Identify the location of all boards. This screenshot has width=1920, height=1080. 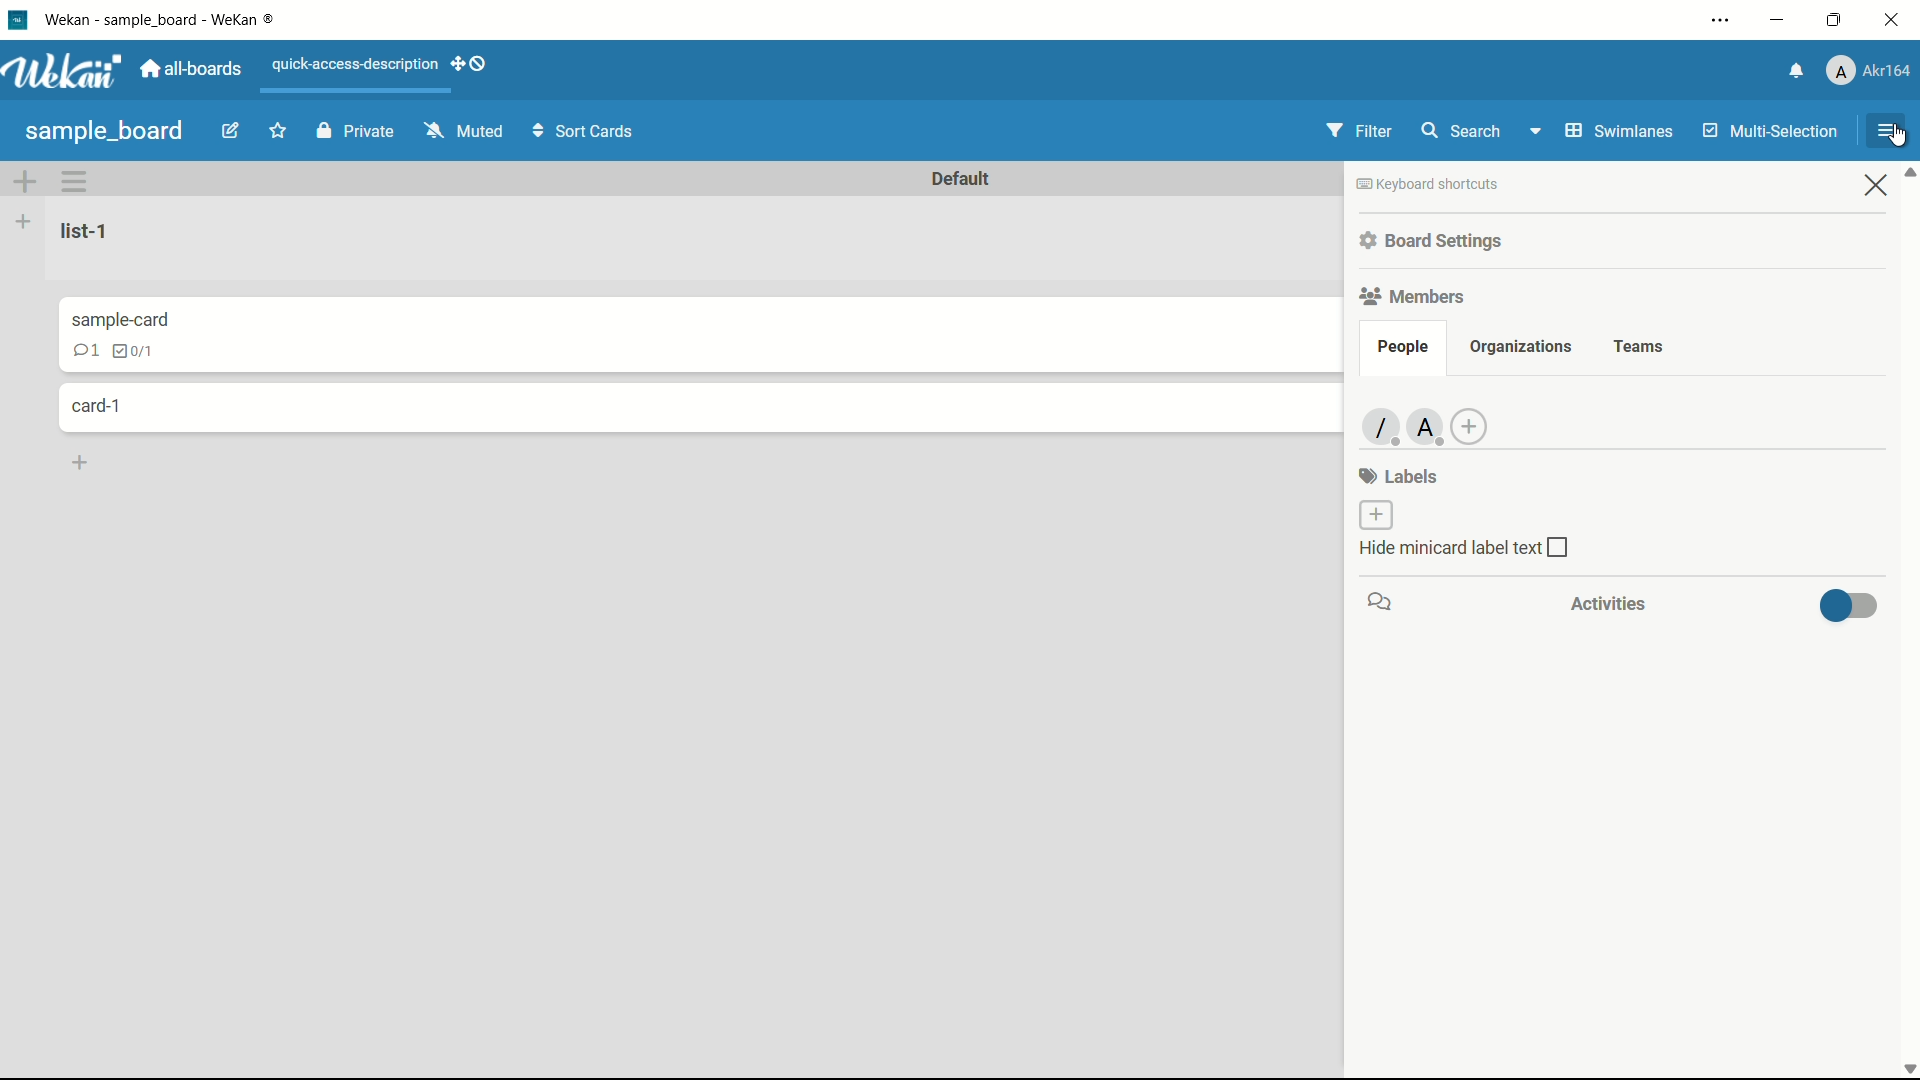
(190, 68).